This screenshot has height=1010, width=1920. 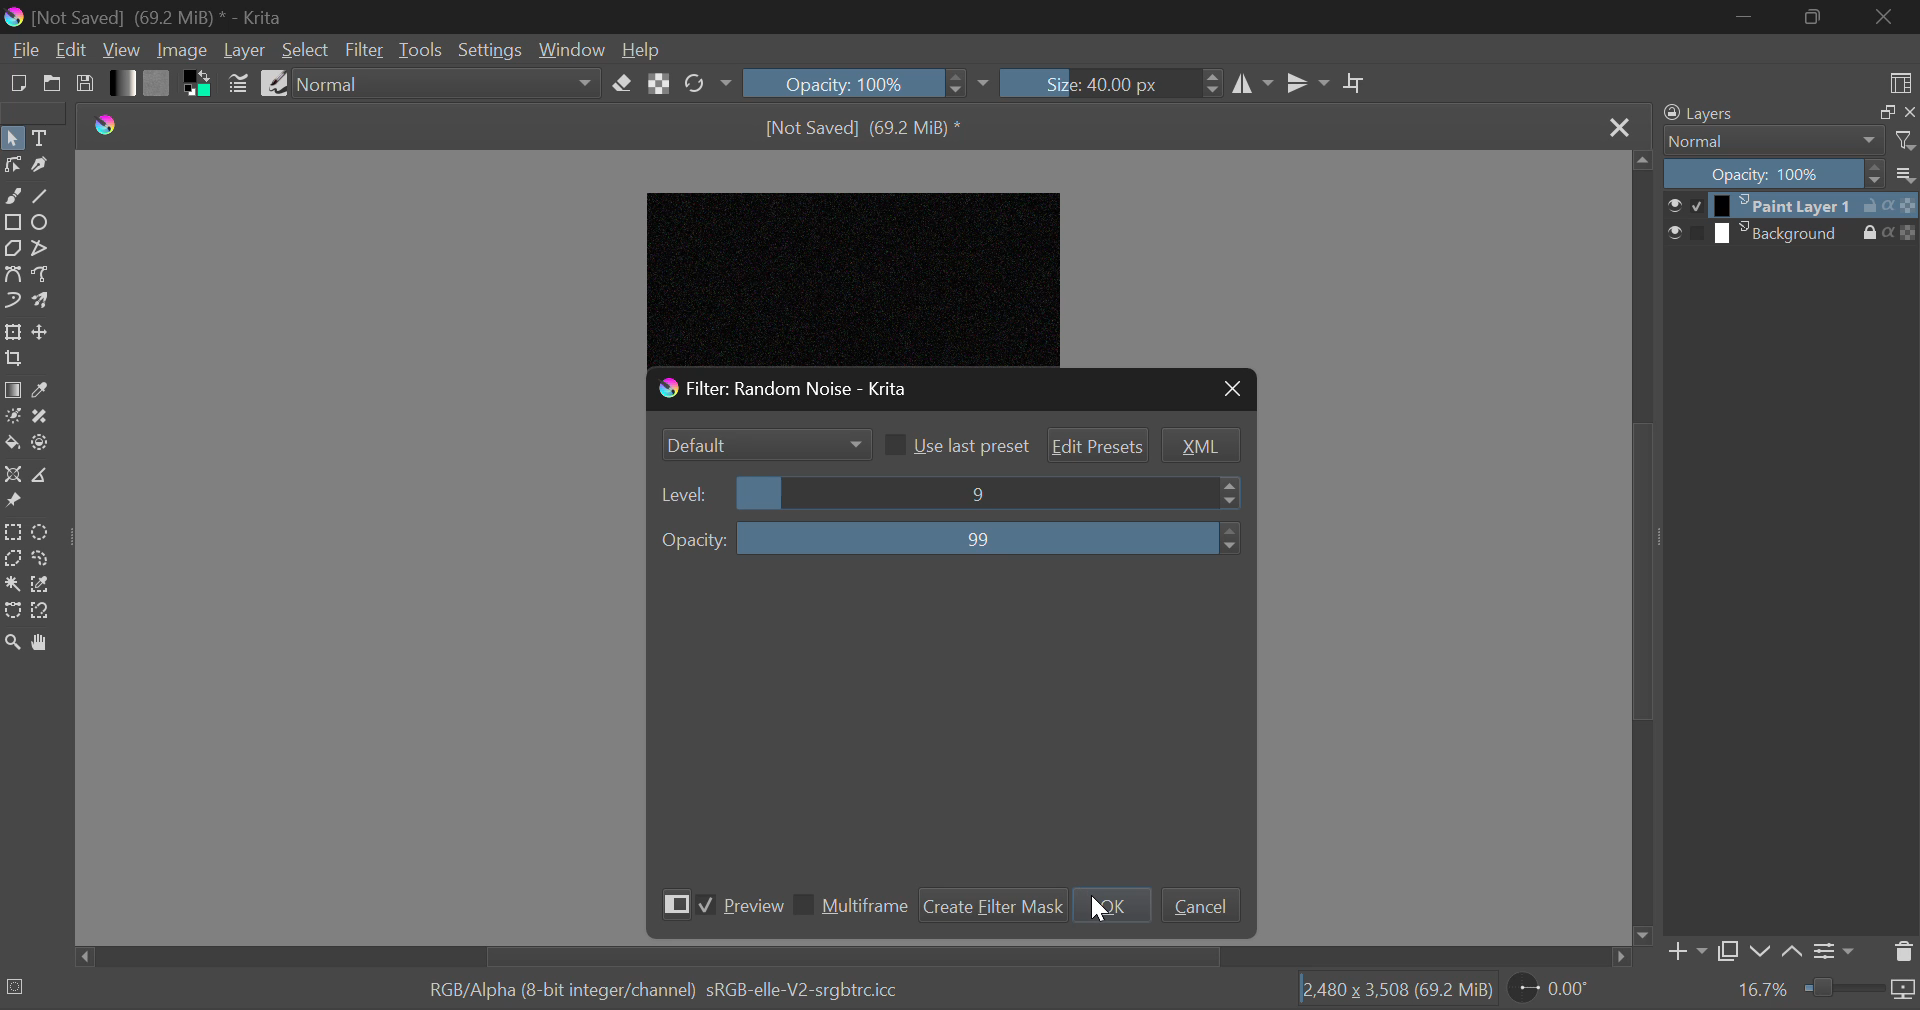 I want to click on filter, so click(x=1906, y=140).